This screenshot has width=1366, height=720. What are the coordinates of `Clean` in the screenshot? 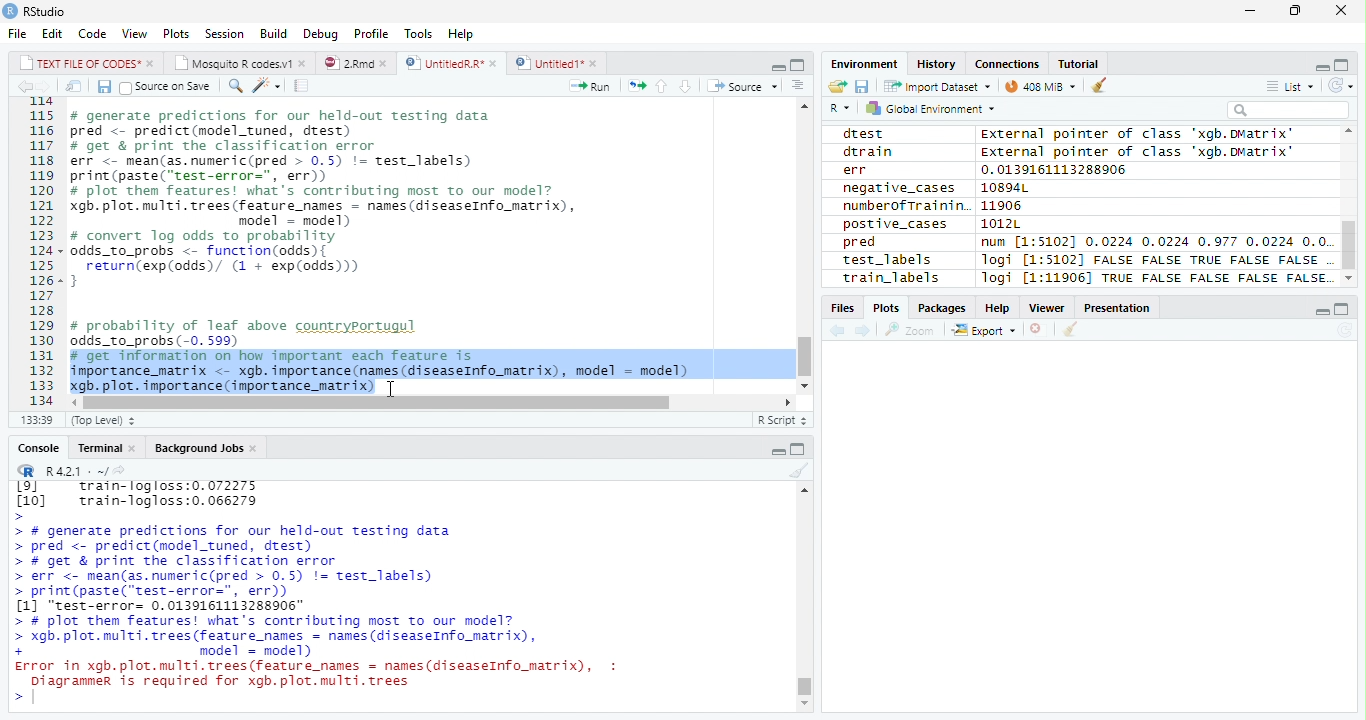 It's located at (1092, 86).